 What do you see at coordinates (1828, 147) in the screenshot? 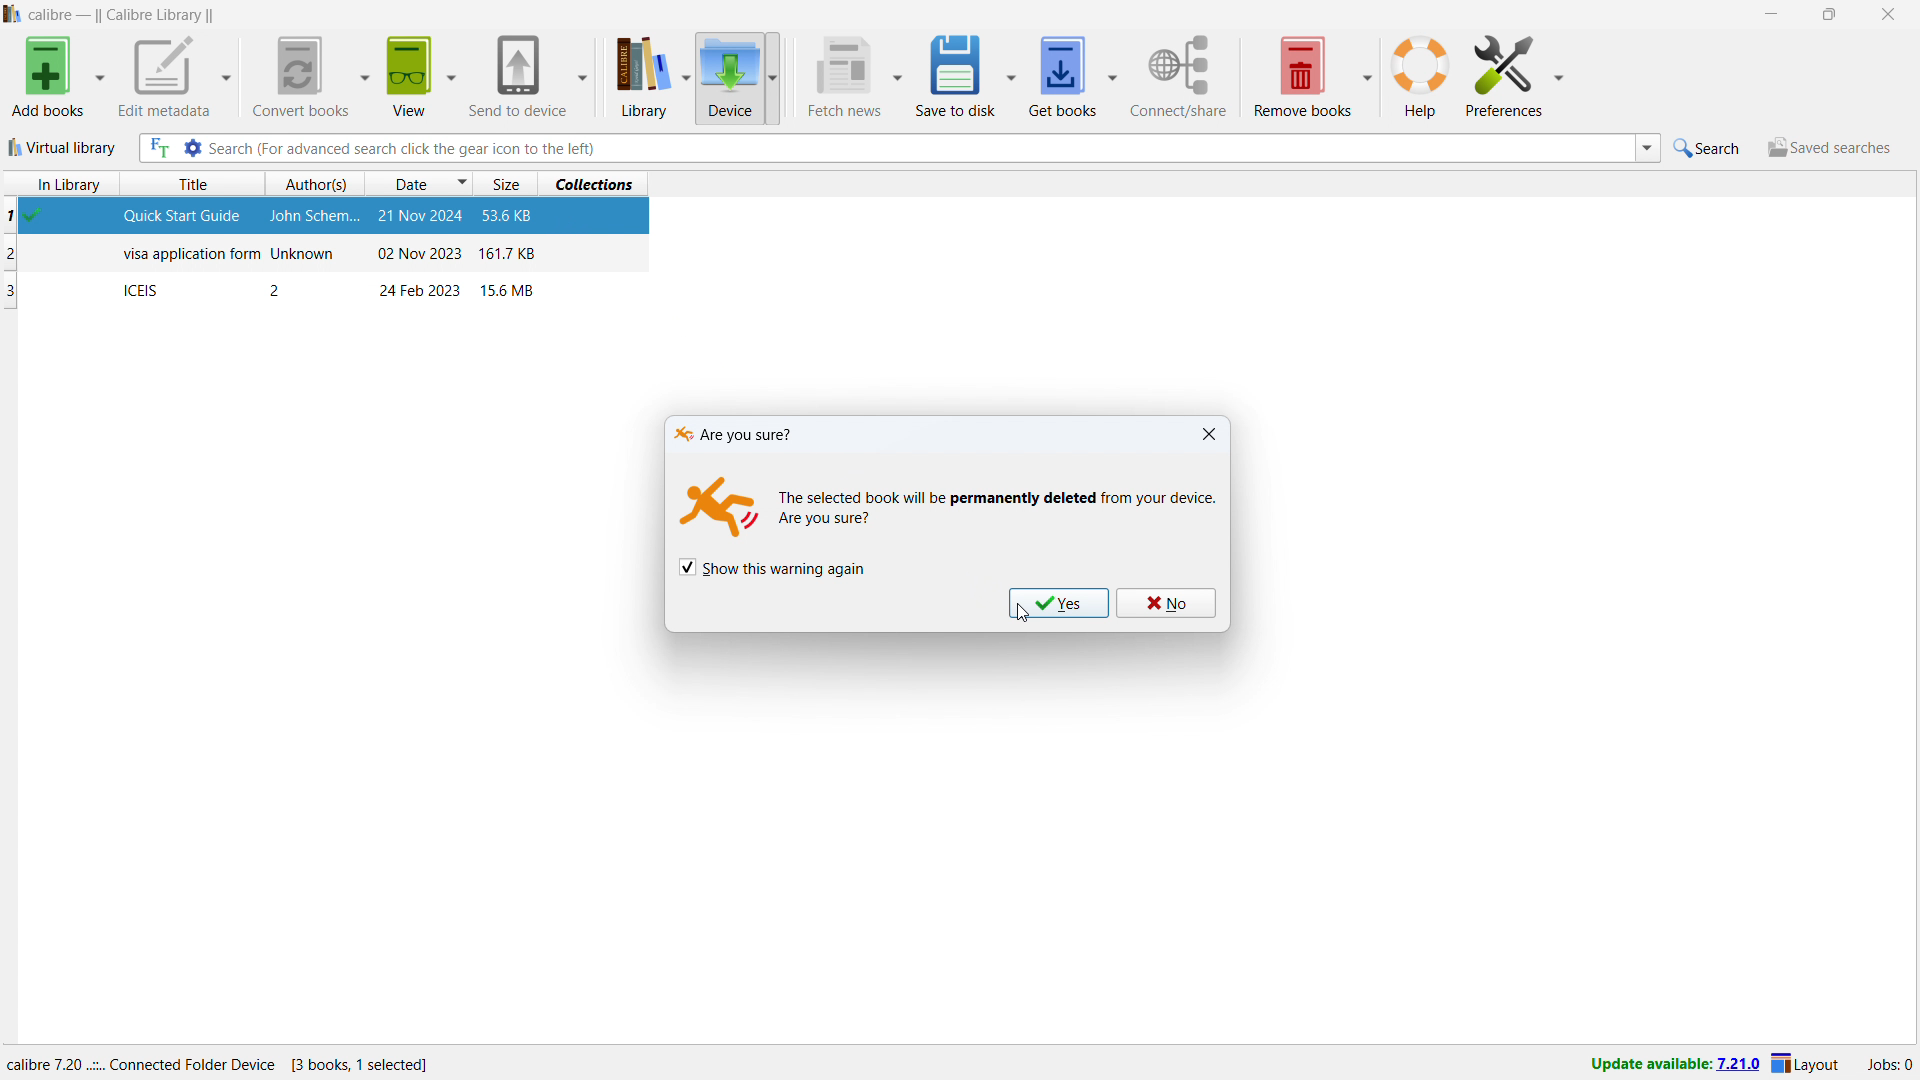
I see `saved searches` at bounding box center [1828, 147].